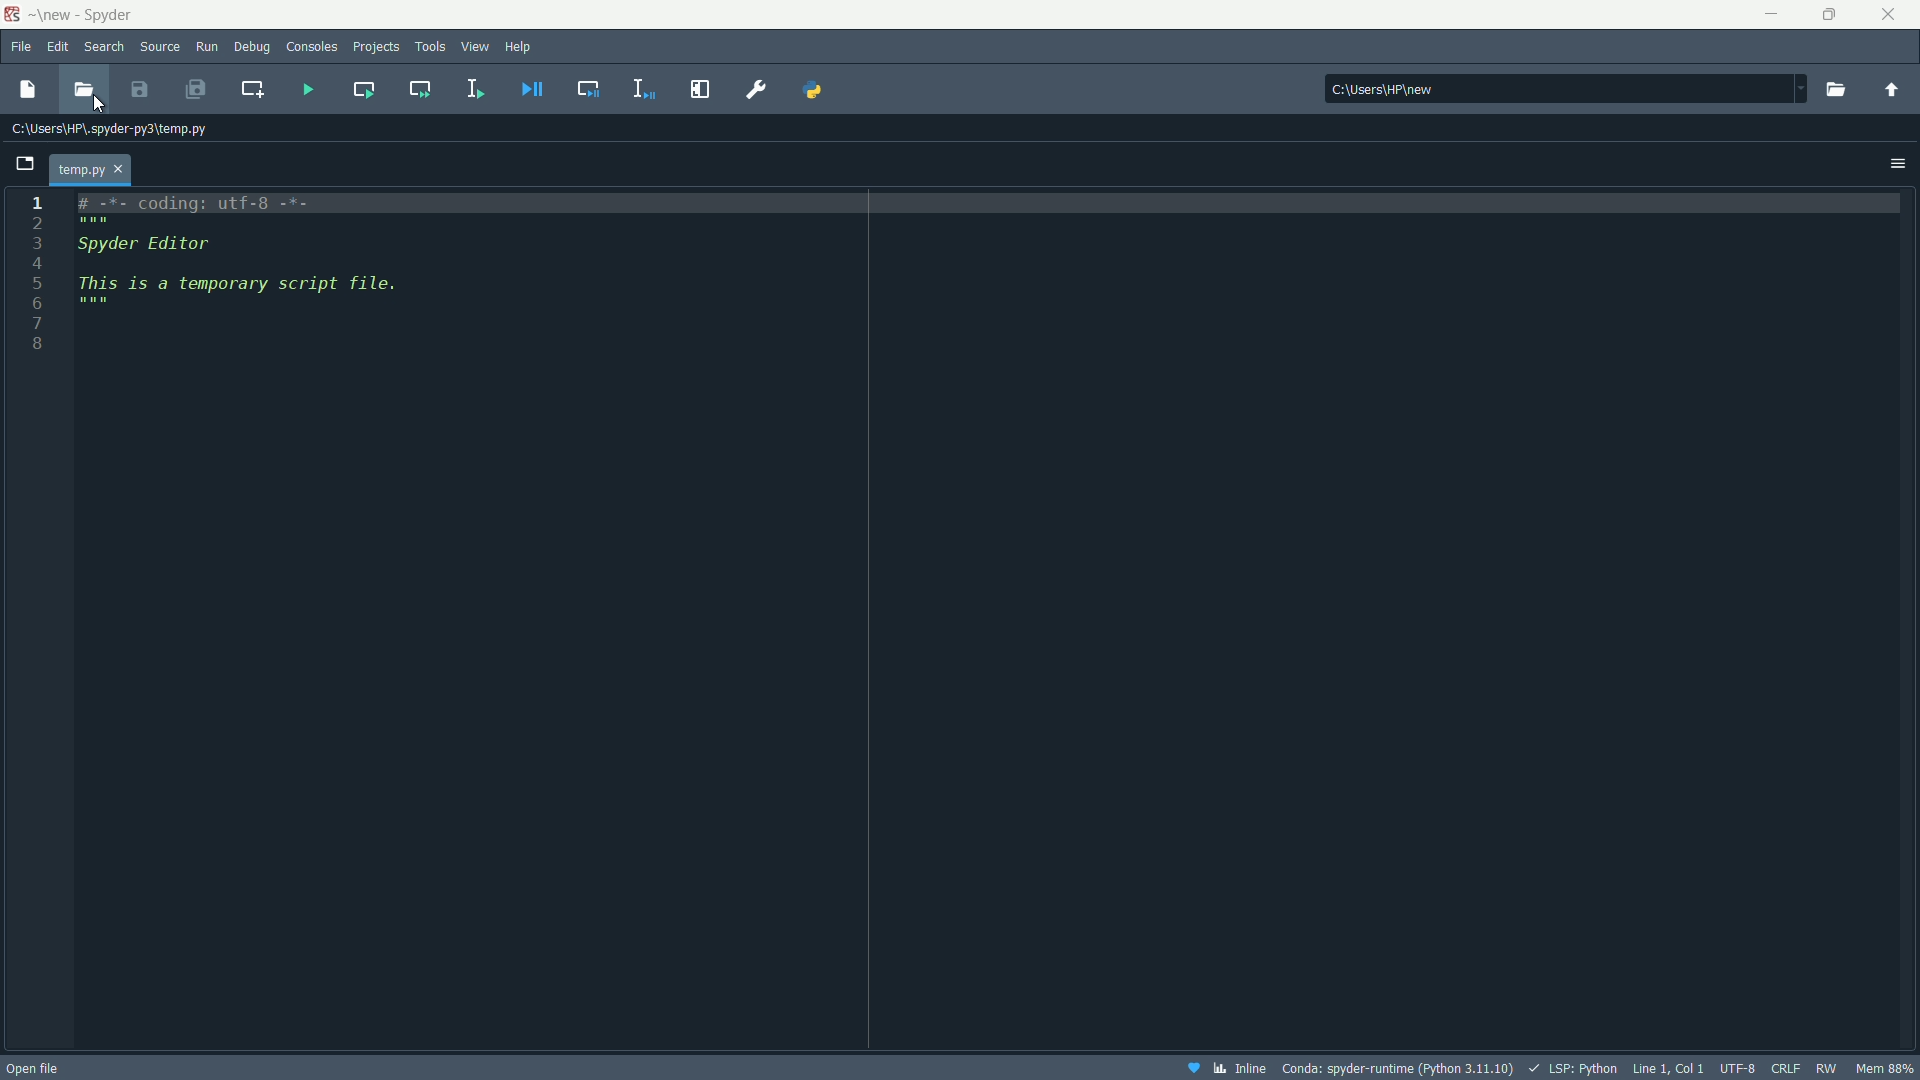 Image resolution: width=1920 pixels, height=1080 pixels. Describe the element at coordinates (1227, 1067) in the screenshot. I see `inline` at that location.